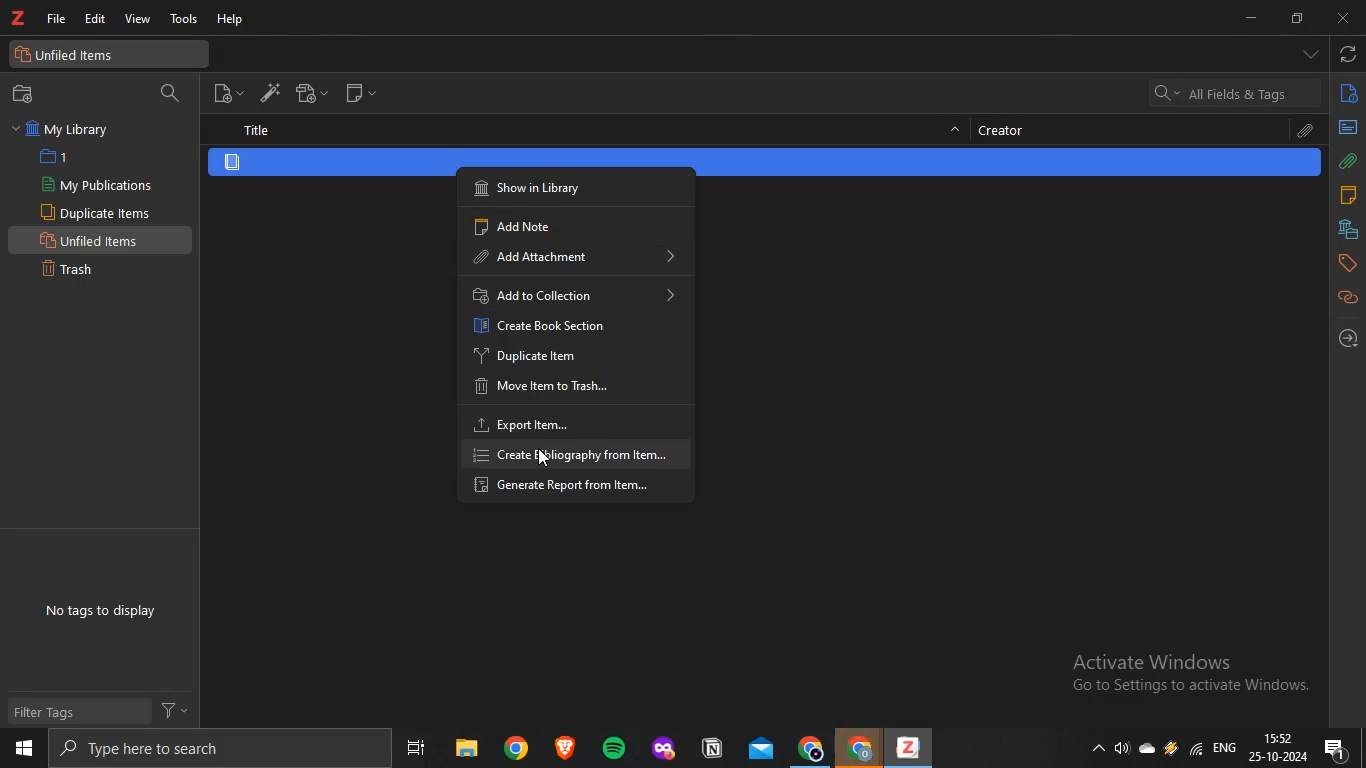  Describe the element at coordinates (1347, 298) in the screenshot. I see `related` at that location.